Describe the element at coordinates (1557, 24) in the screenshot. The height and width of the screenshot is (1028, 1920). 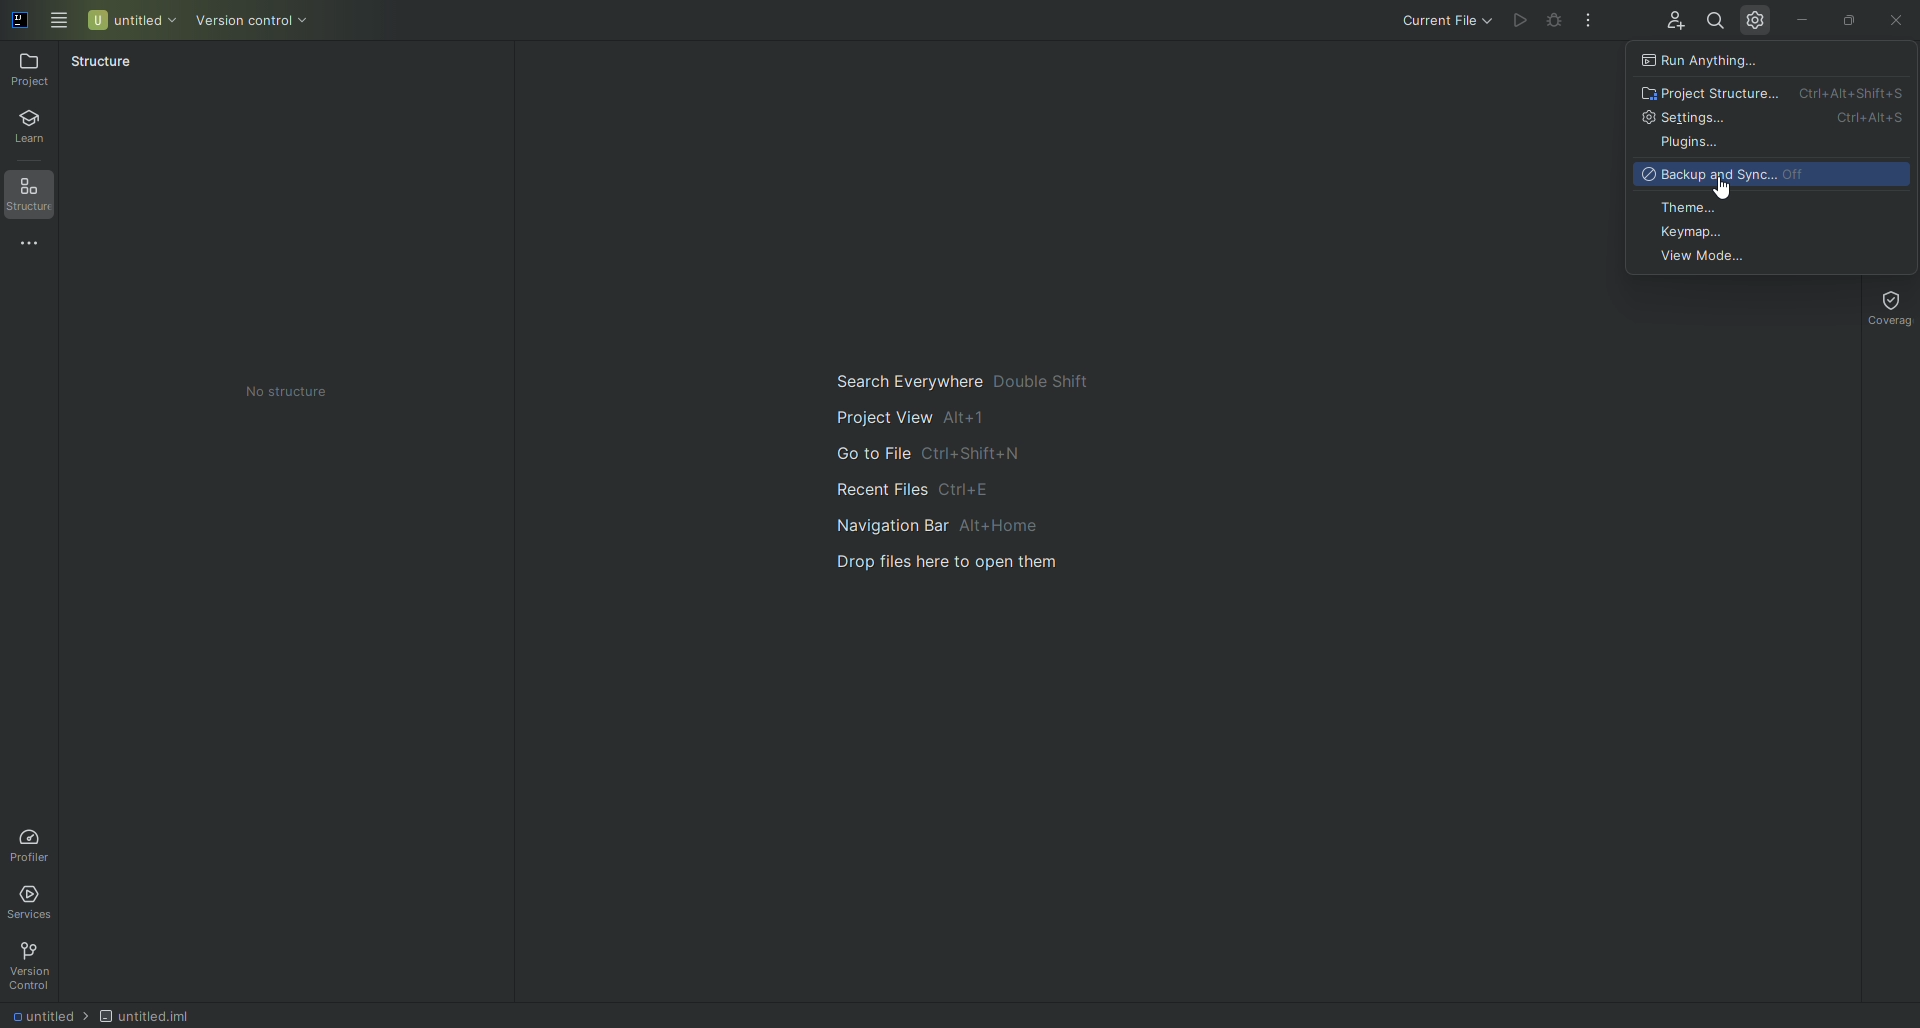
I see `Cannot run current  file` at that location.